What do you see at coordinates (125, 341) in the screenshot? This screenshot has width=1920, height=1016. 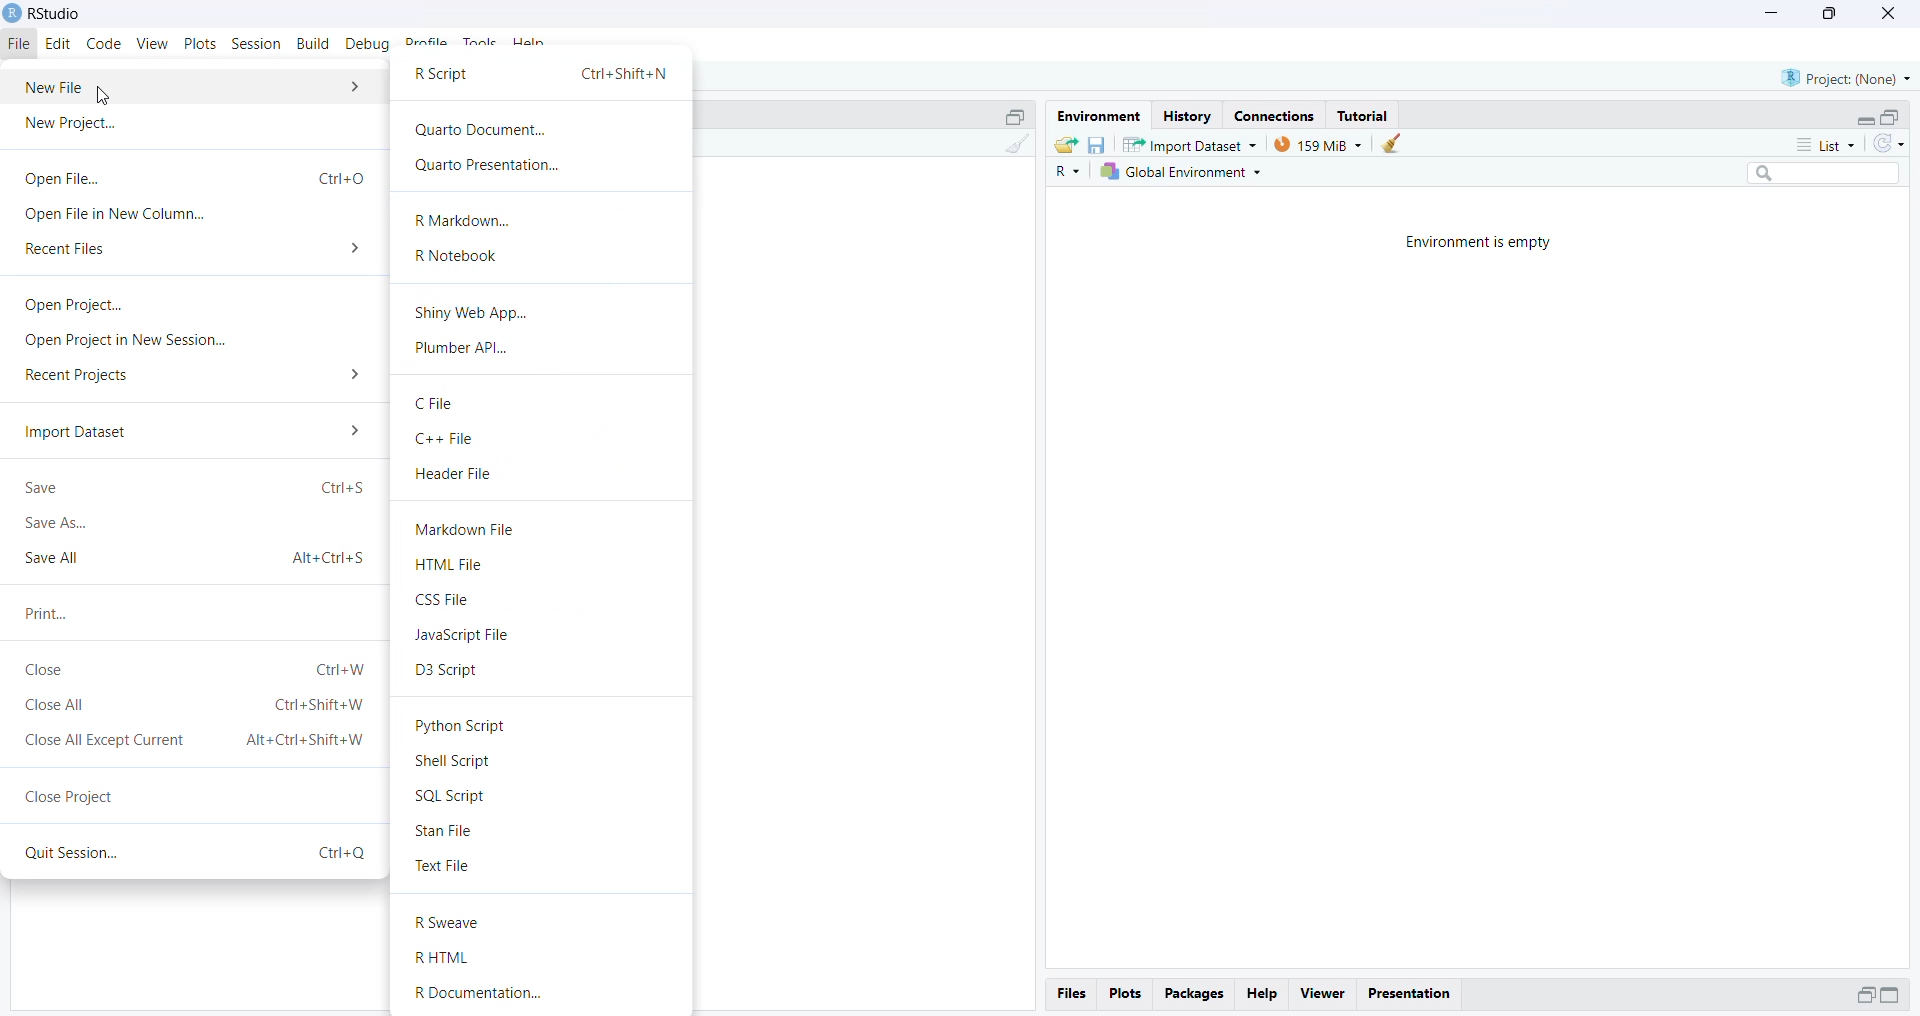 I see `Open Project in New Session...` at bounding box center [125, 341].